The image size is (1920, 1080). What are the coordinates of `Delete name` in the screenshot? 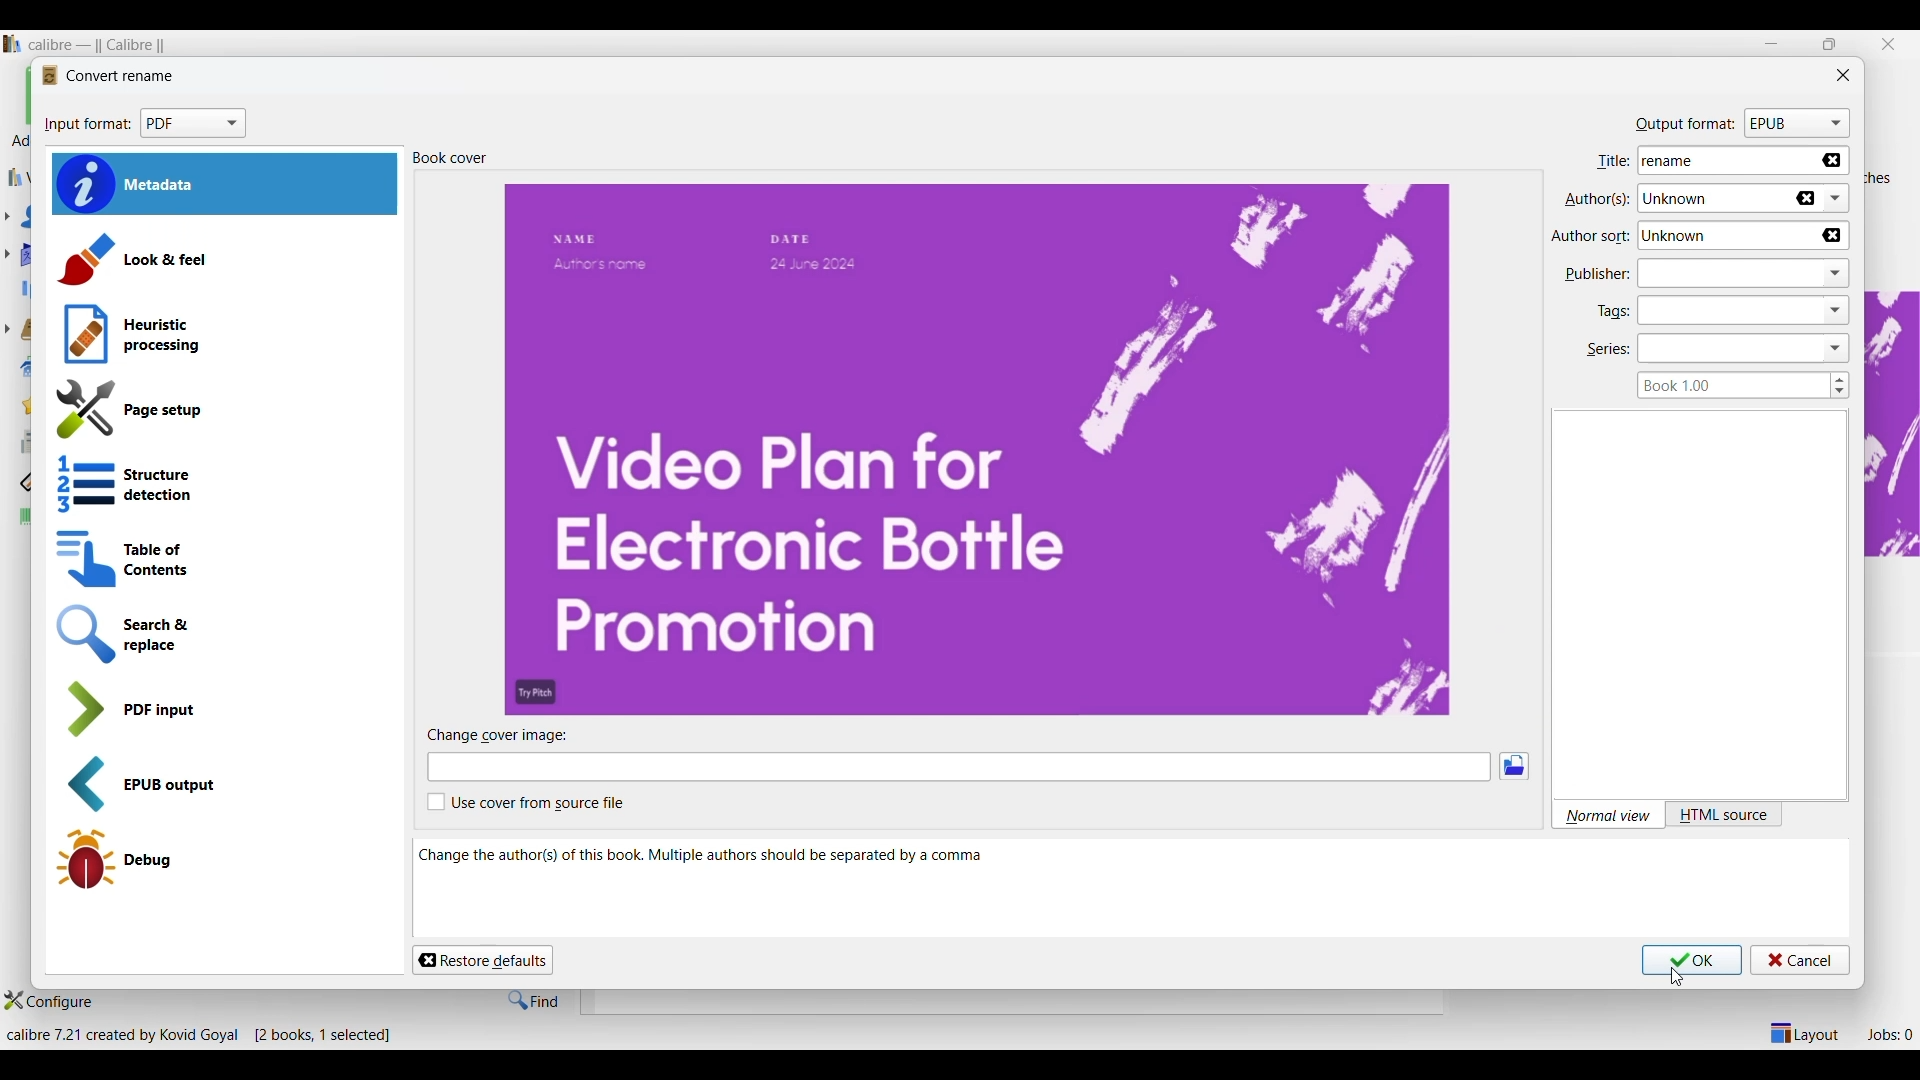 It's located at (1805, 199).